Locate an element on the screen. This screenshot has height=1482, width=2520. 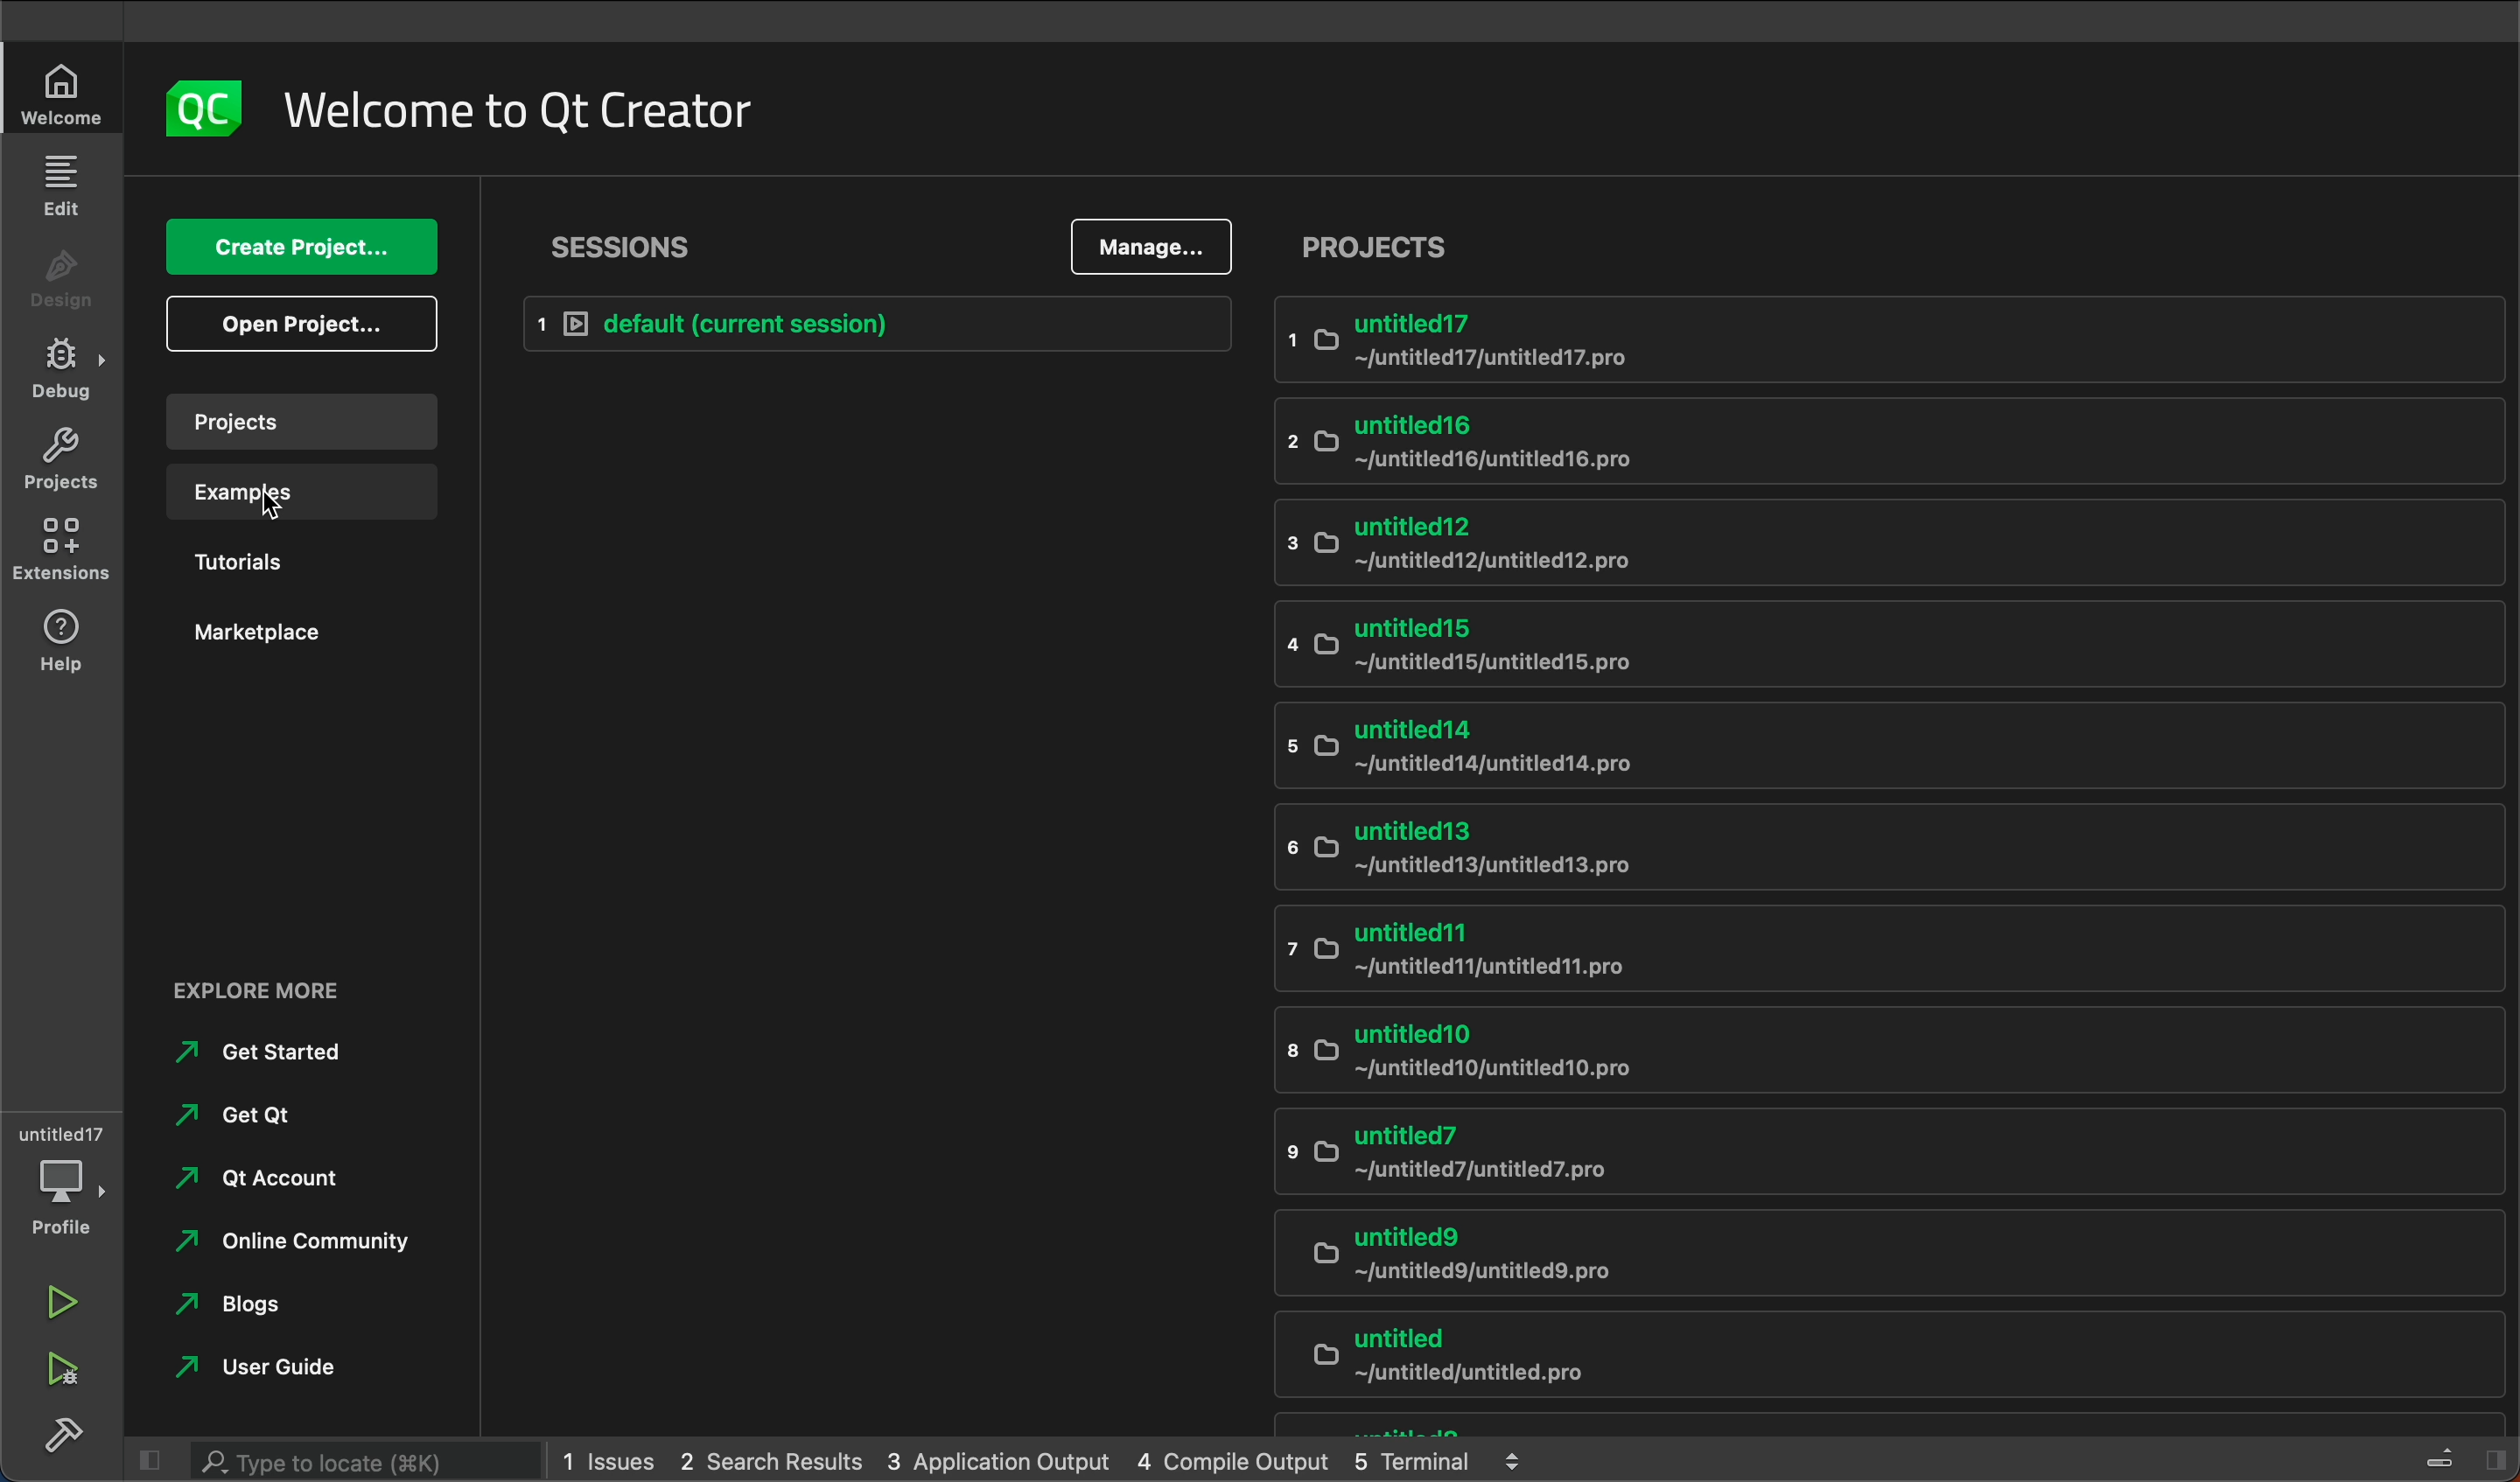
create is located at coordinates (293, 247).